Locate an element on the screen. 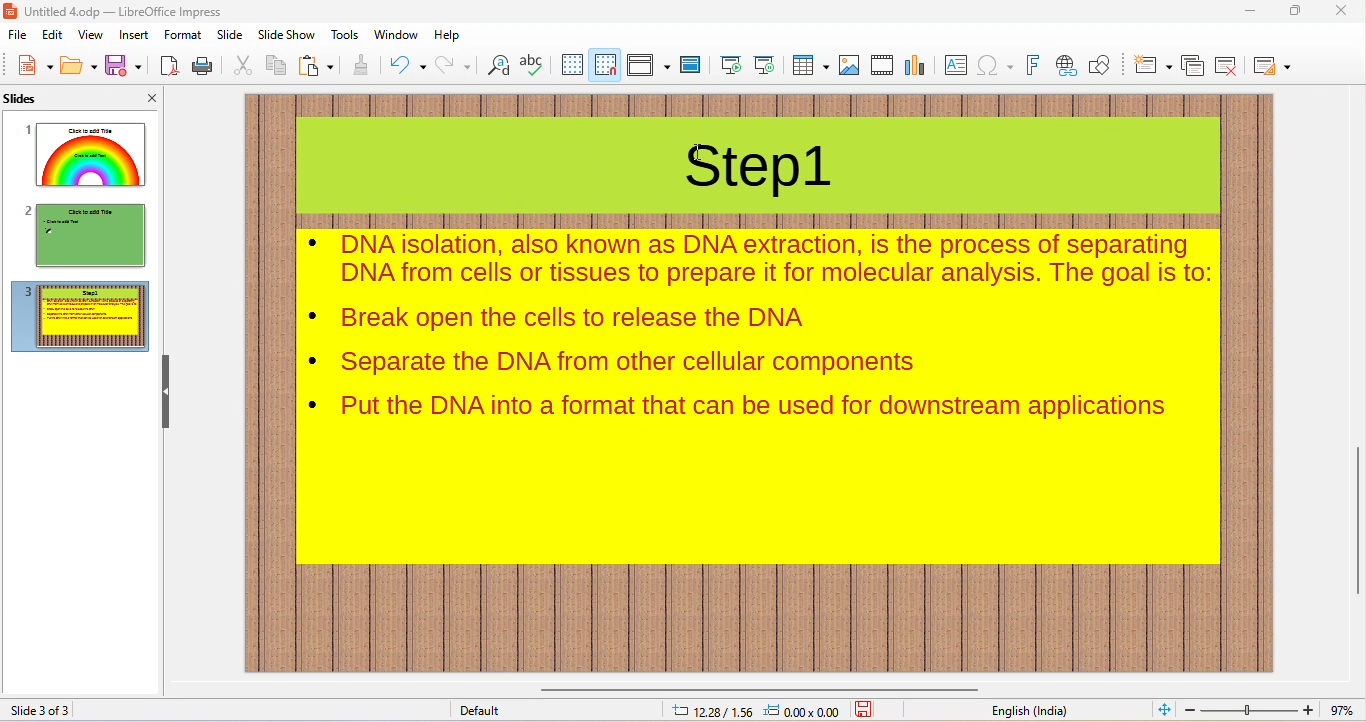  slides is located at coordinates (27, 98).